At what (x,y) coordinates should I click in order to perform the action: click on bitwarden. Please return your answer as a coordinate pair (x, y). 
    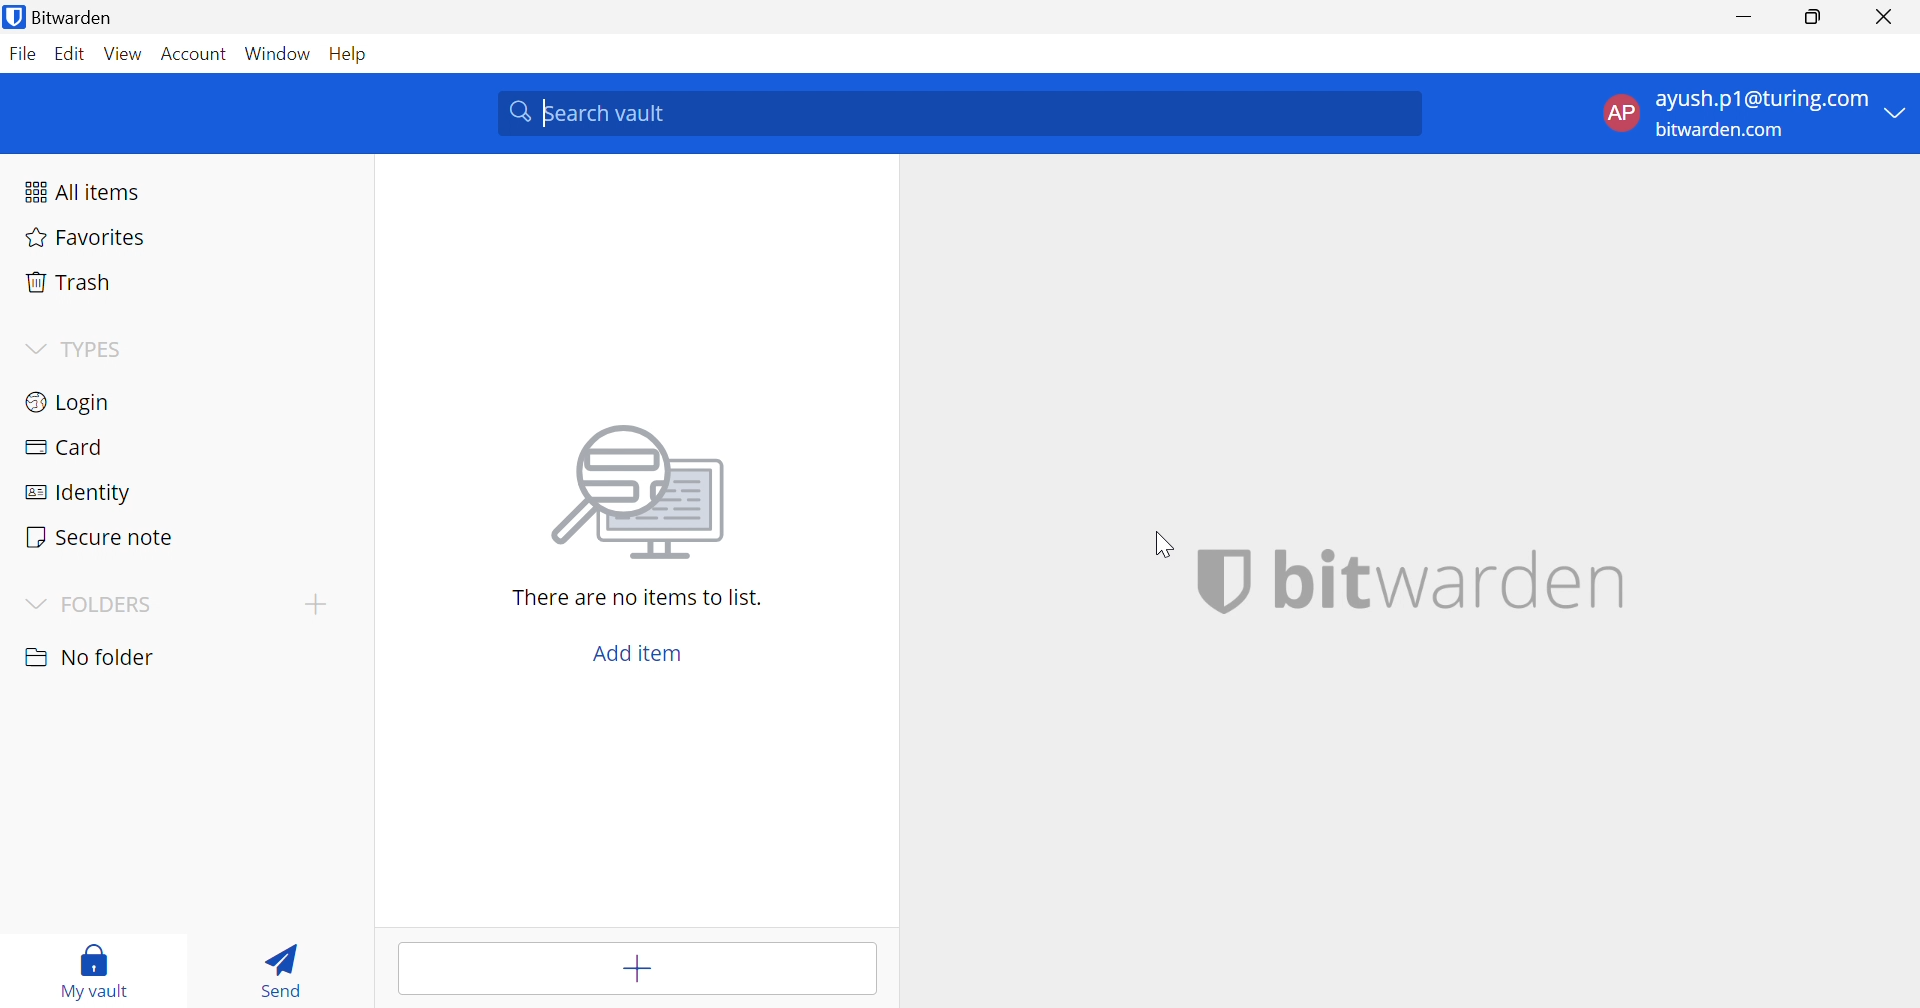
    Looking at the image, I should click on (1453, 579).